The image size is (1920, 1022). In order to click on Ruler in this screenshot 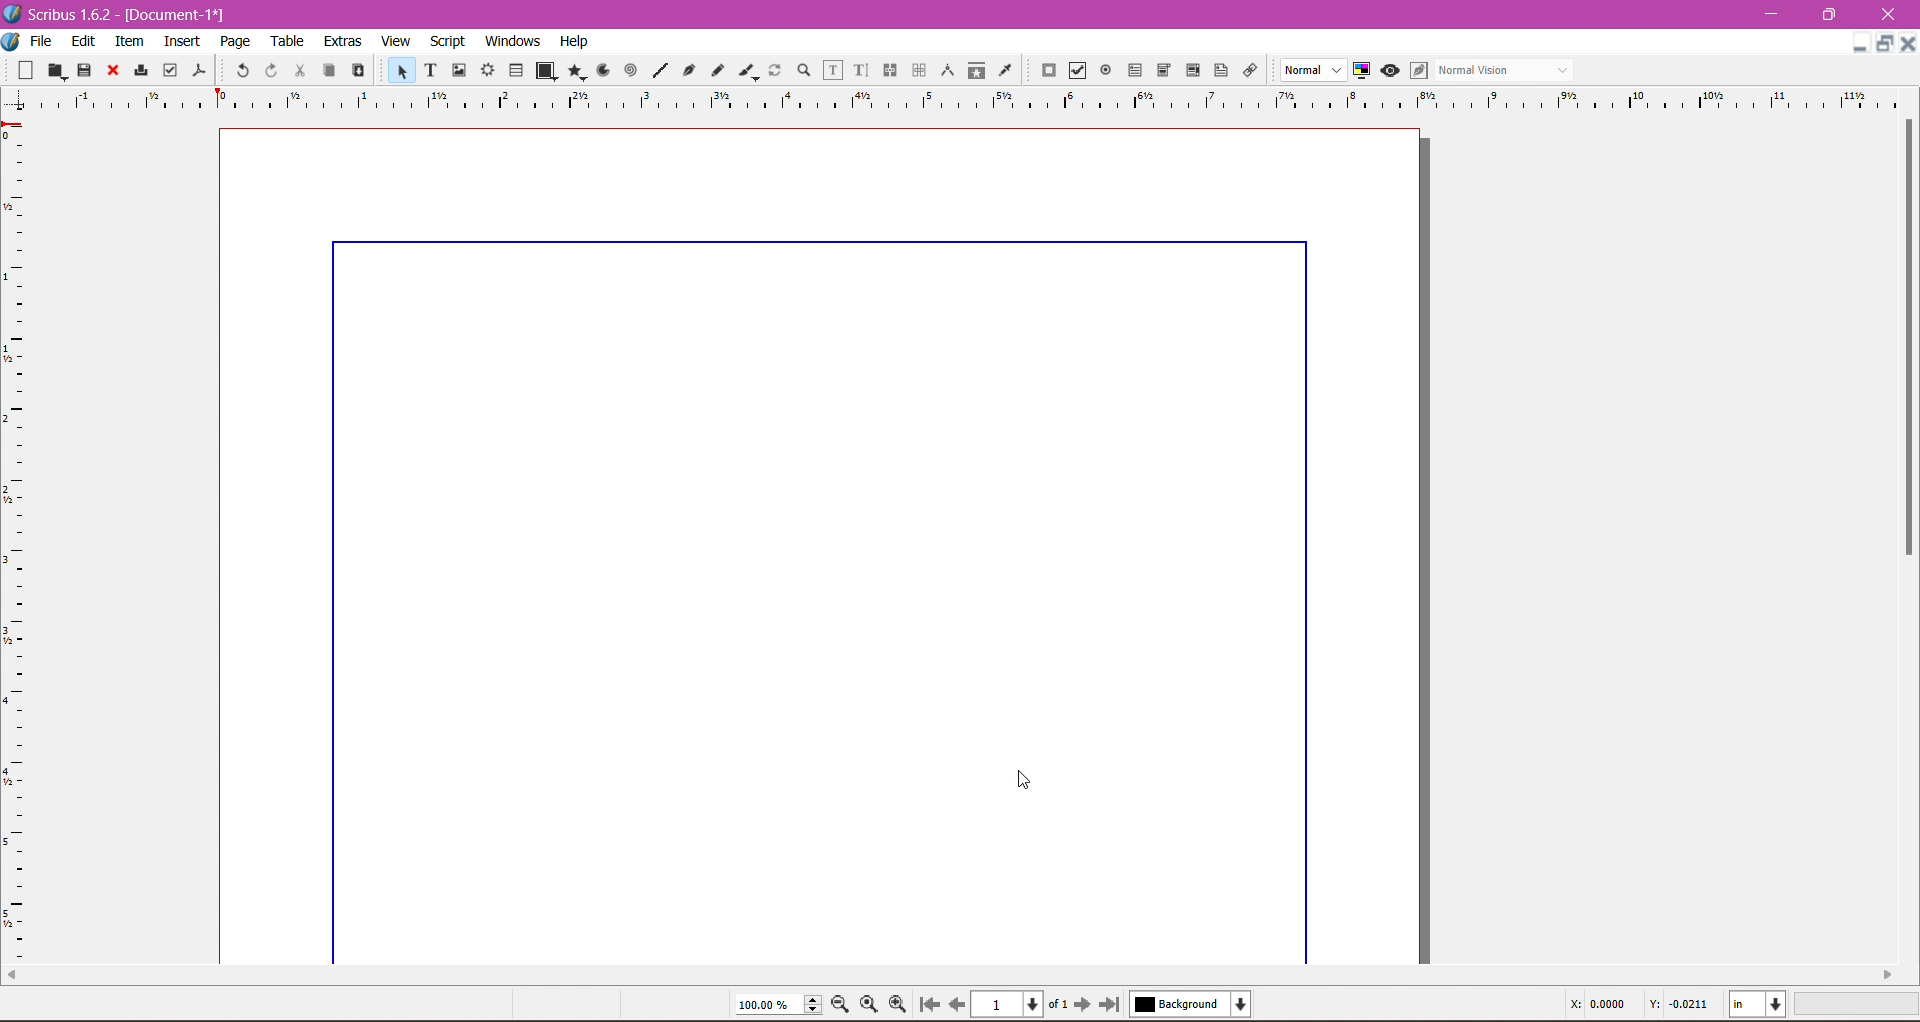, I will do `click(964, 100)`.